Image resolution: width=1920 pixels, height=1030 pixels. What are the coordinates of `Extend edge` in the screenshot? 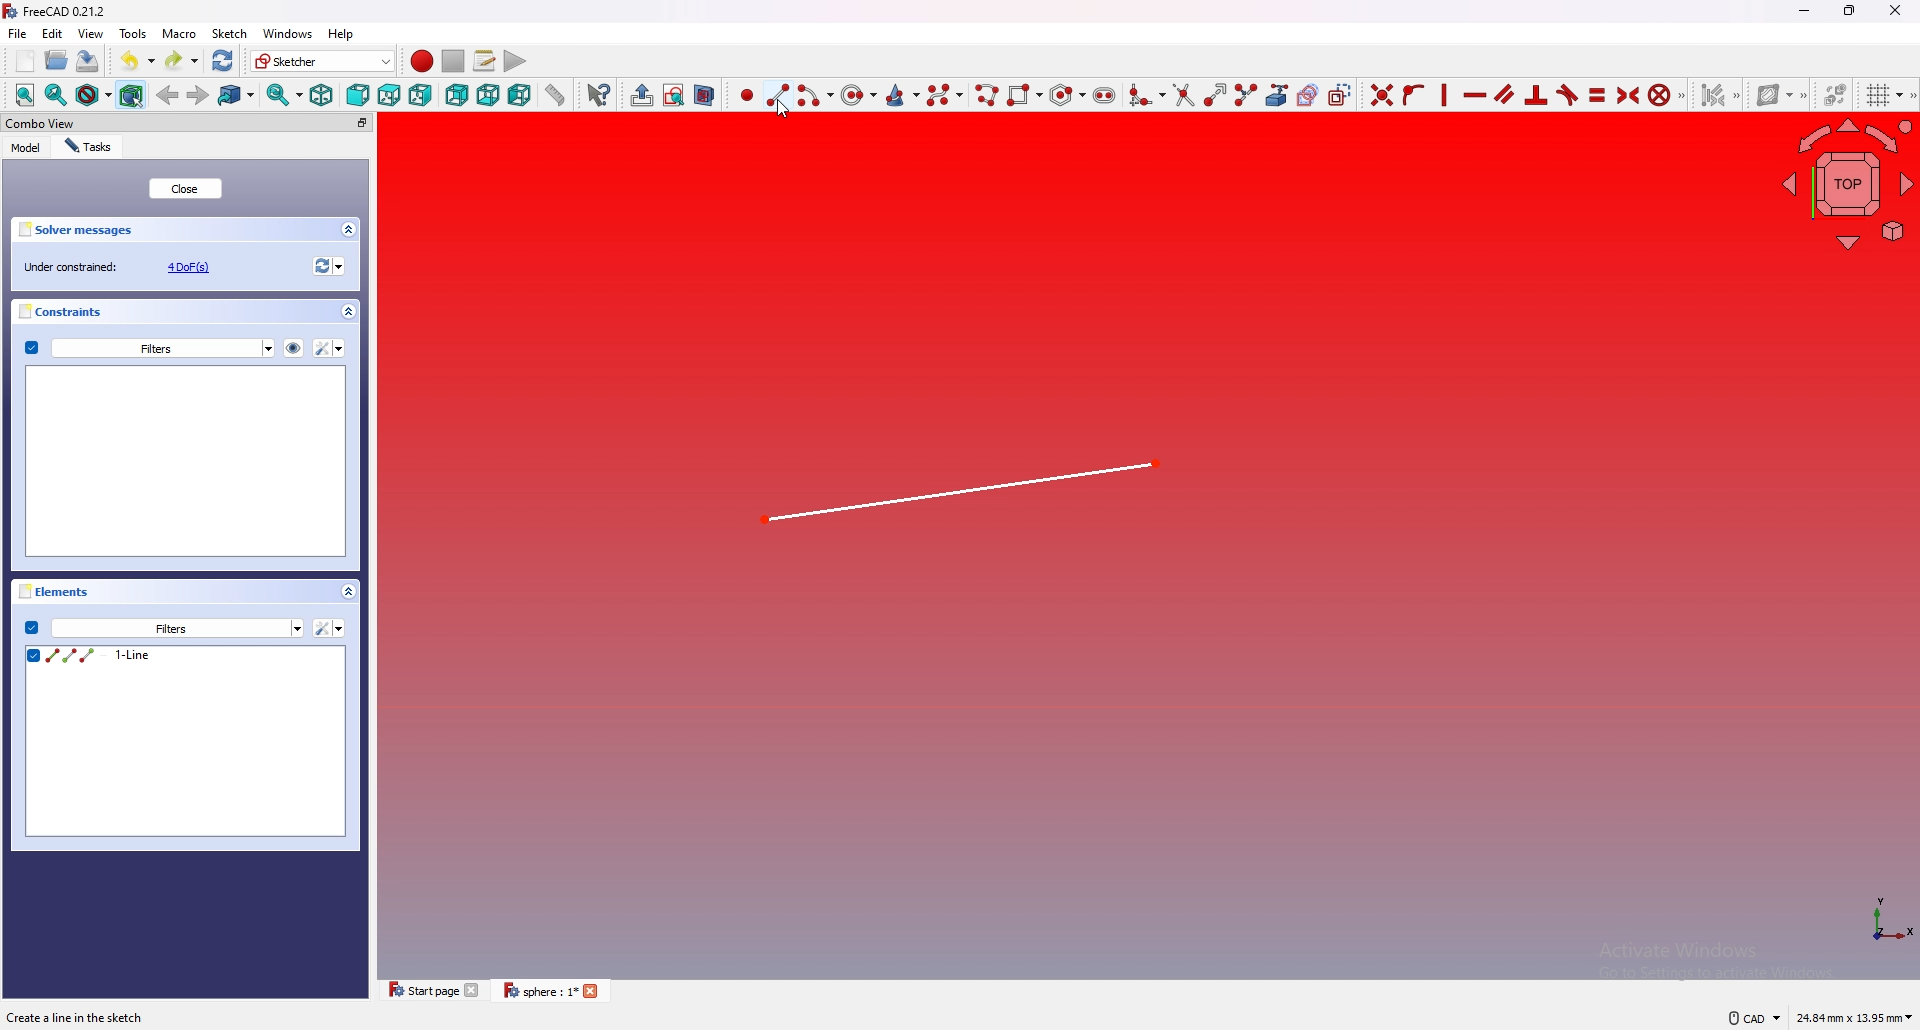 It's located at (1213, 94).